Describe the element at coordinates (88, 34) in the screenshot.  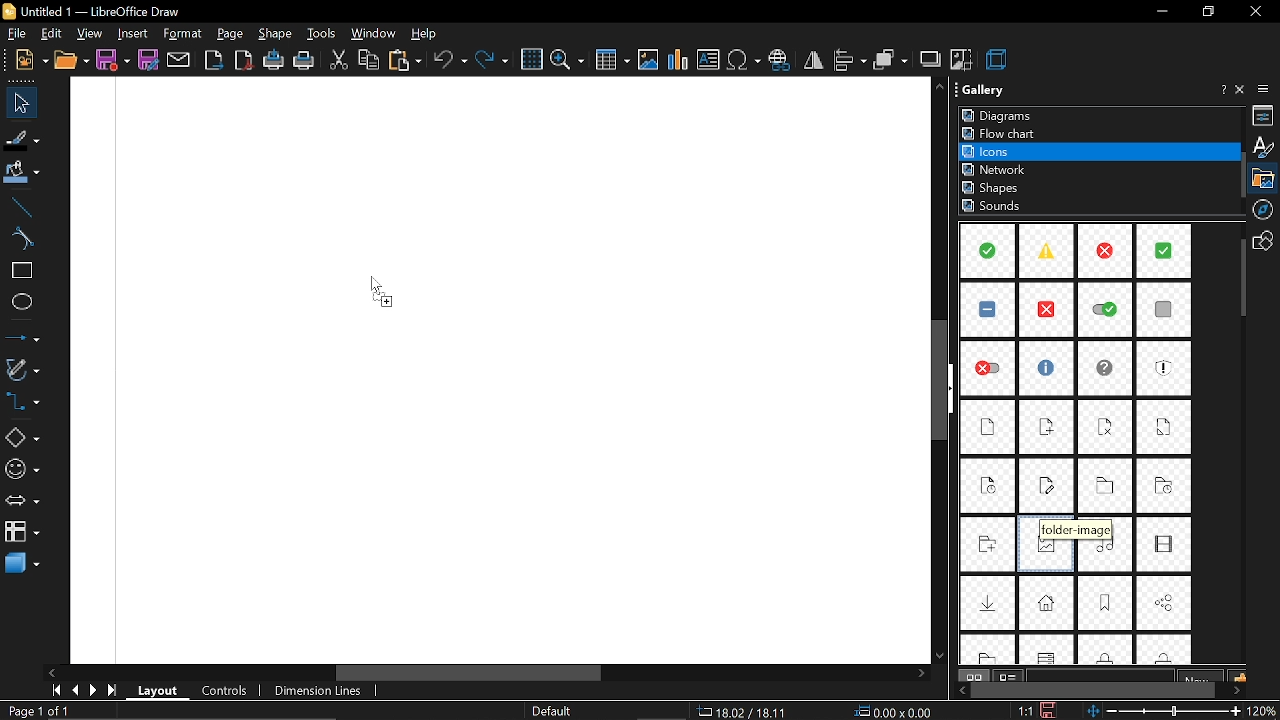
I see `view` at that location.